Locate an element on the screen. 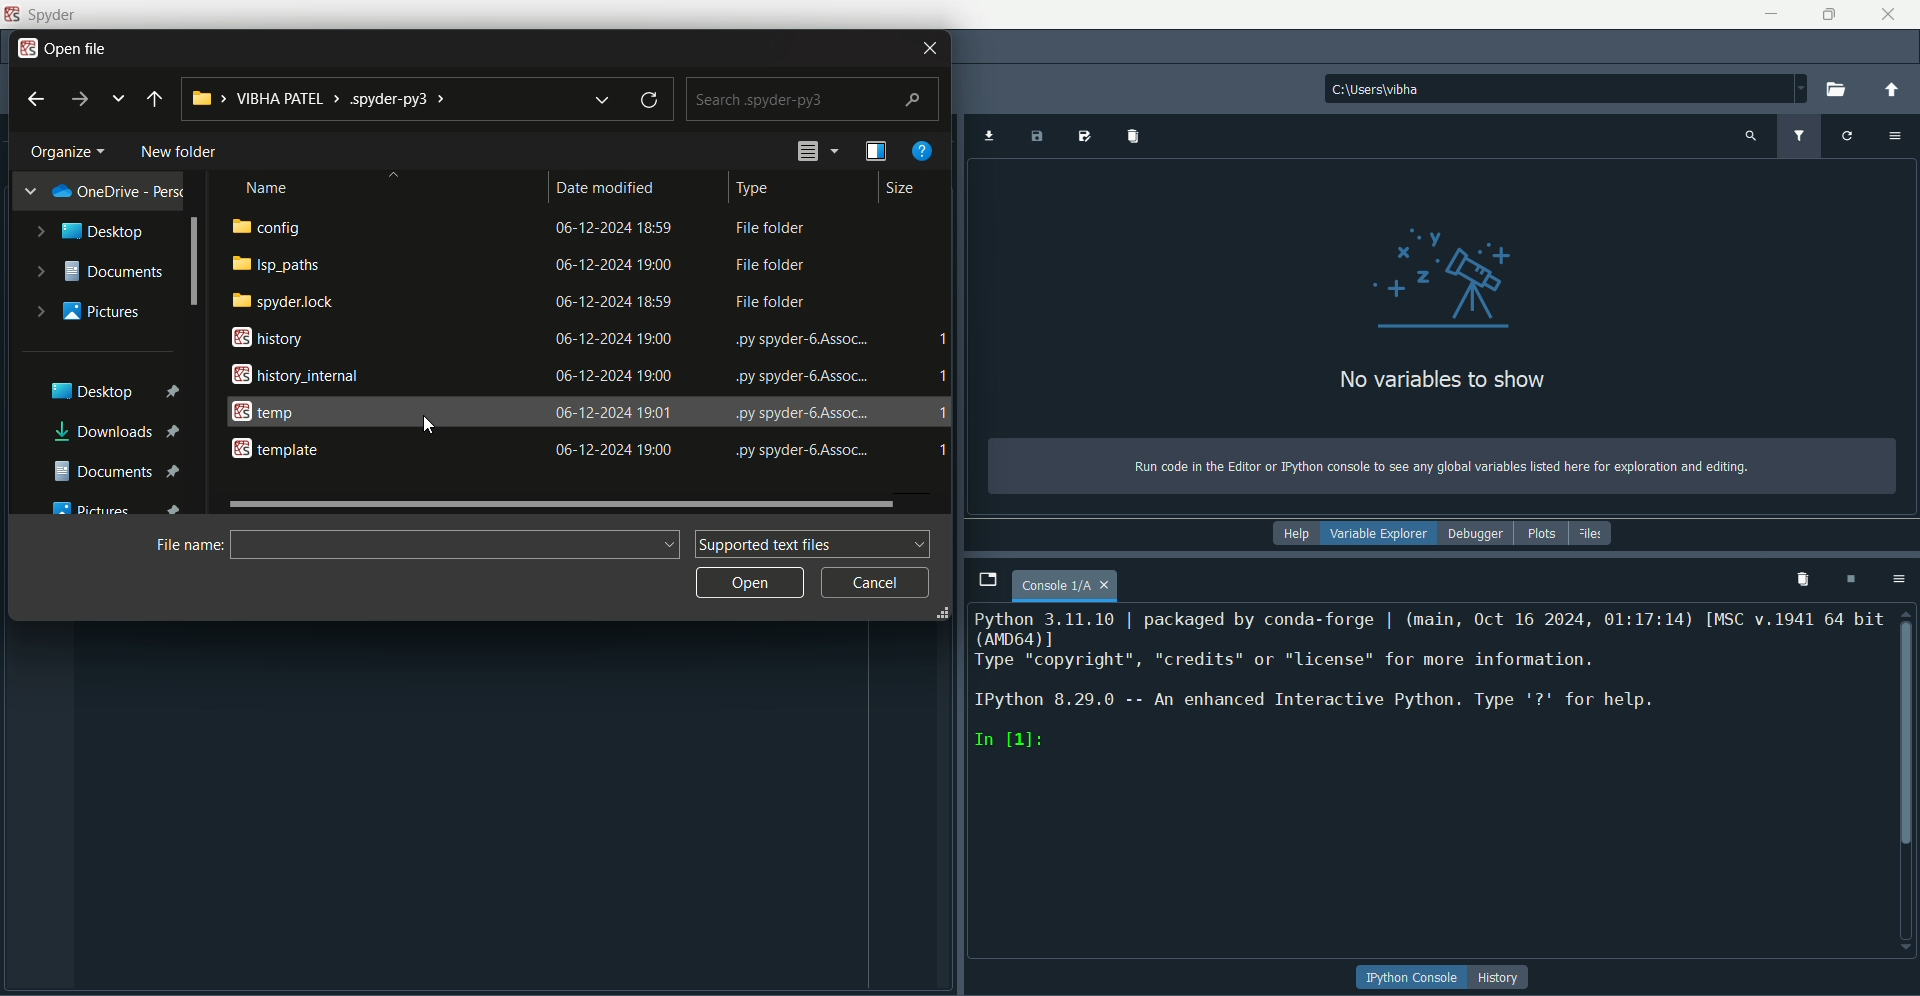 Image resolution: width=1920 pixels, height=996 pixels. text is located at coordinates (800, 451).